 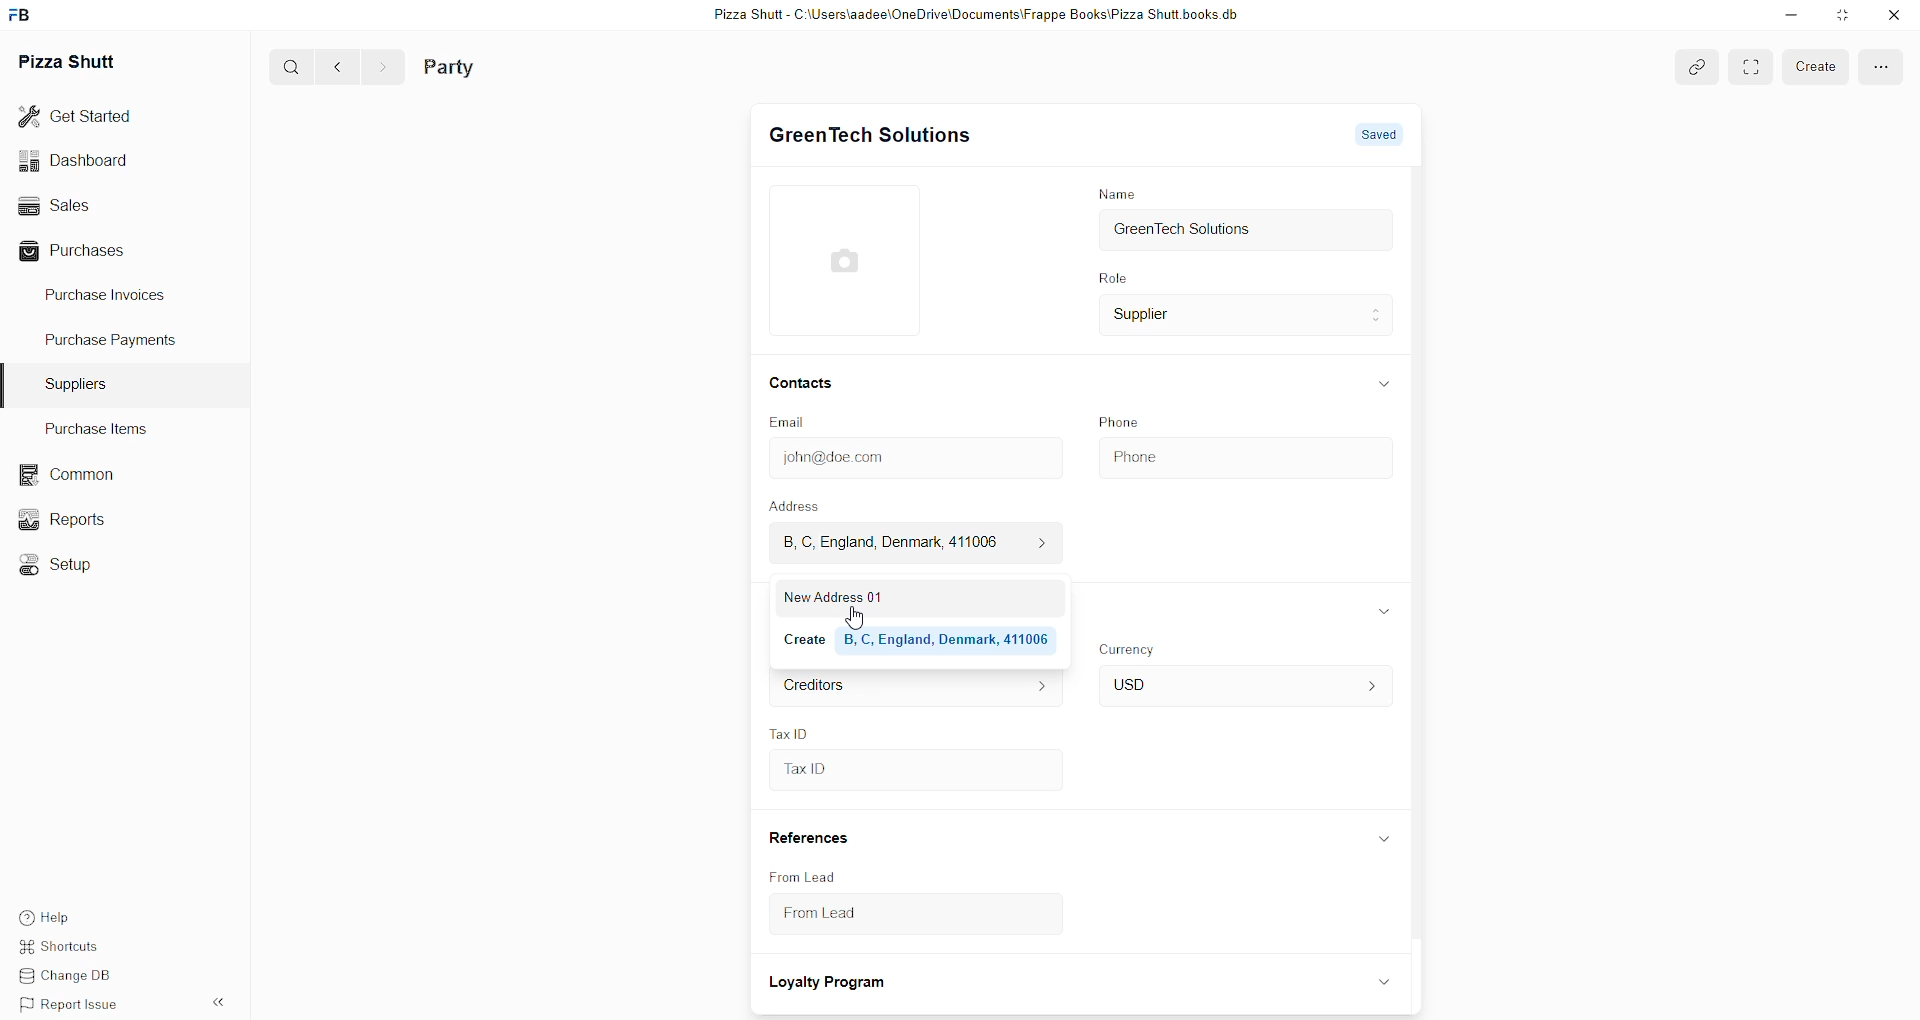 I want to click on close, so click(x=1892, y=15).